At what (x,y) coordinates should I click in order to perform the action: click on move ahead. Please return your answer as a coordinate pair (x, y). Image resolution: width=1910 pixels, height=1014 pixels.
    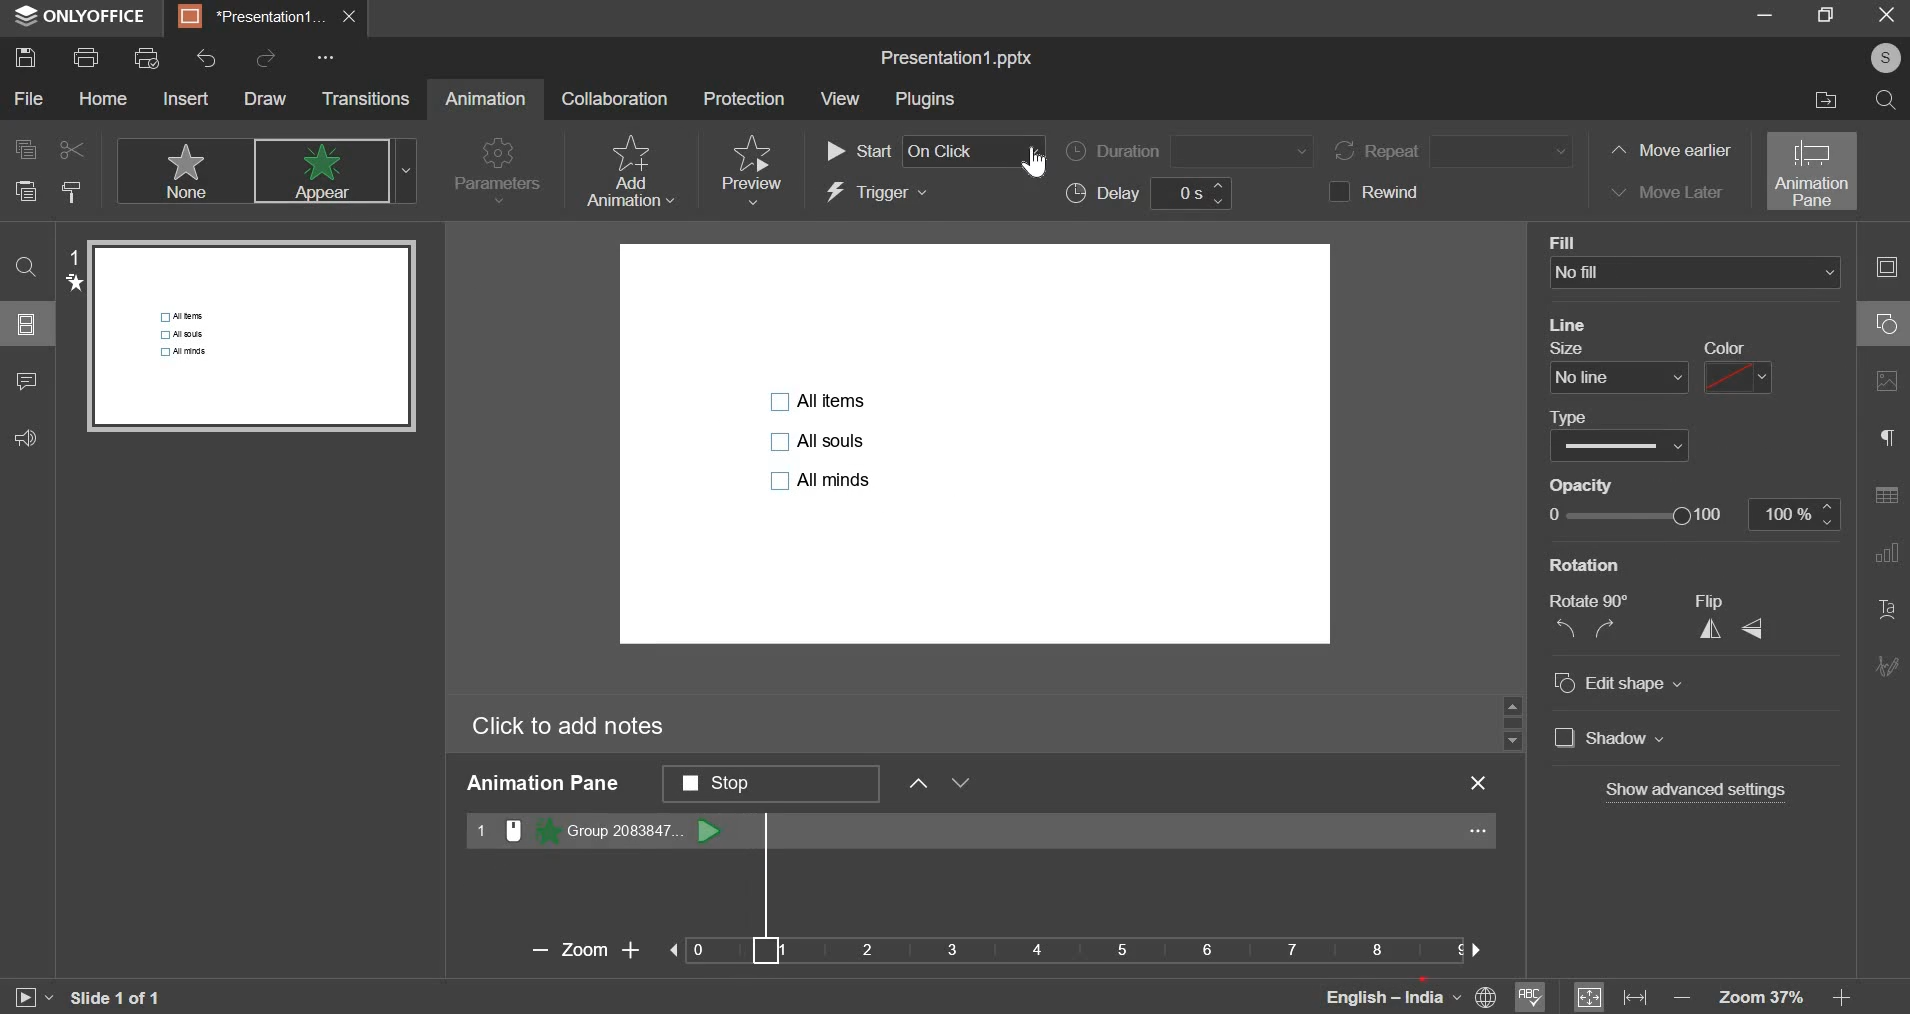
    Looking at the image, I should click on (918, 780).